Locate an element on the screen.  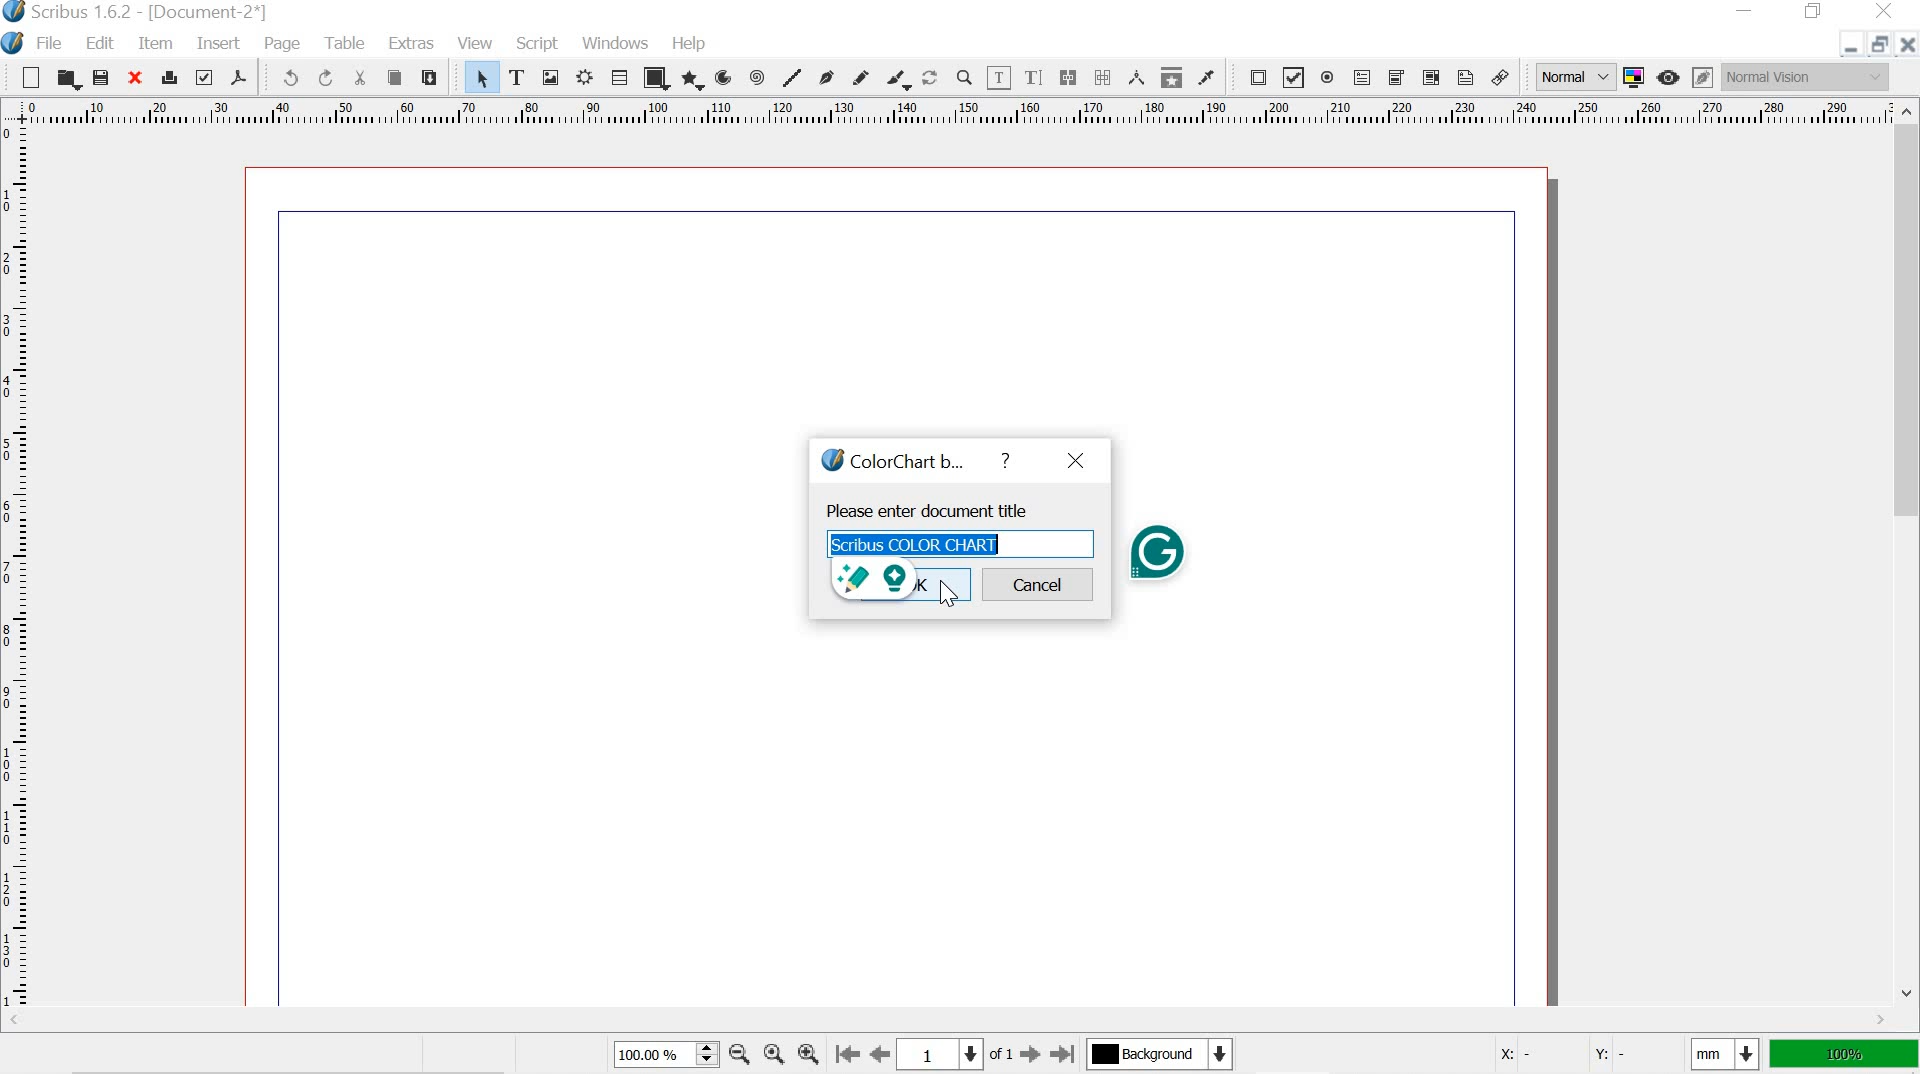
1 of 1 is located at coordinates (955, 1053).